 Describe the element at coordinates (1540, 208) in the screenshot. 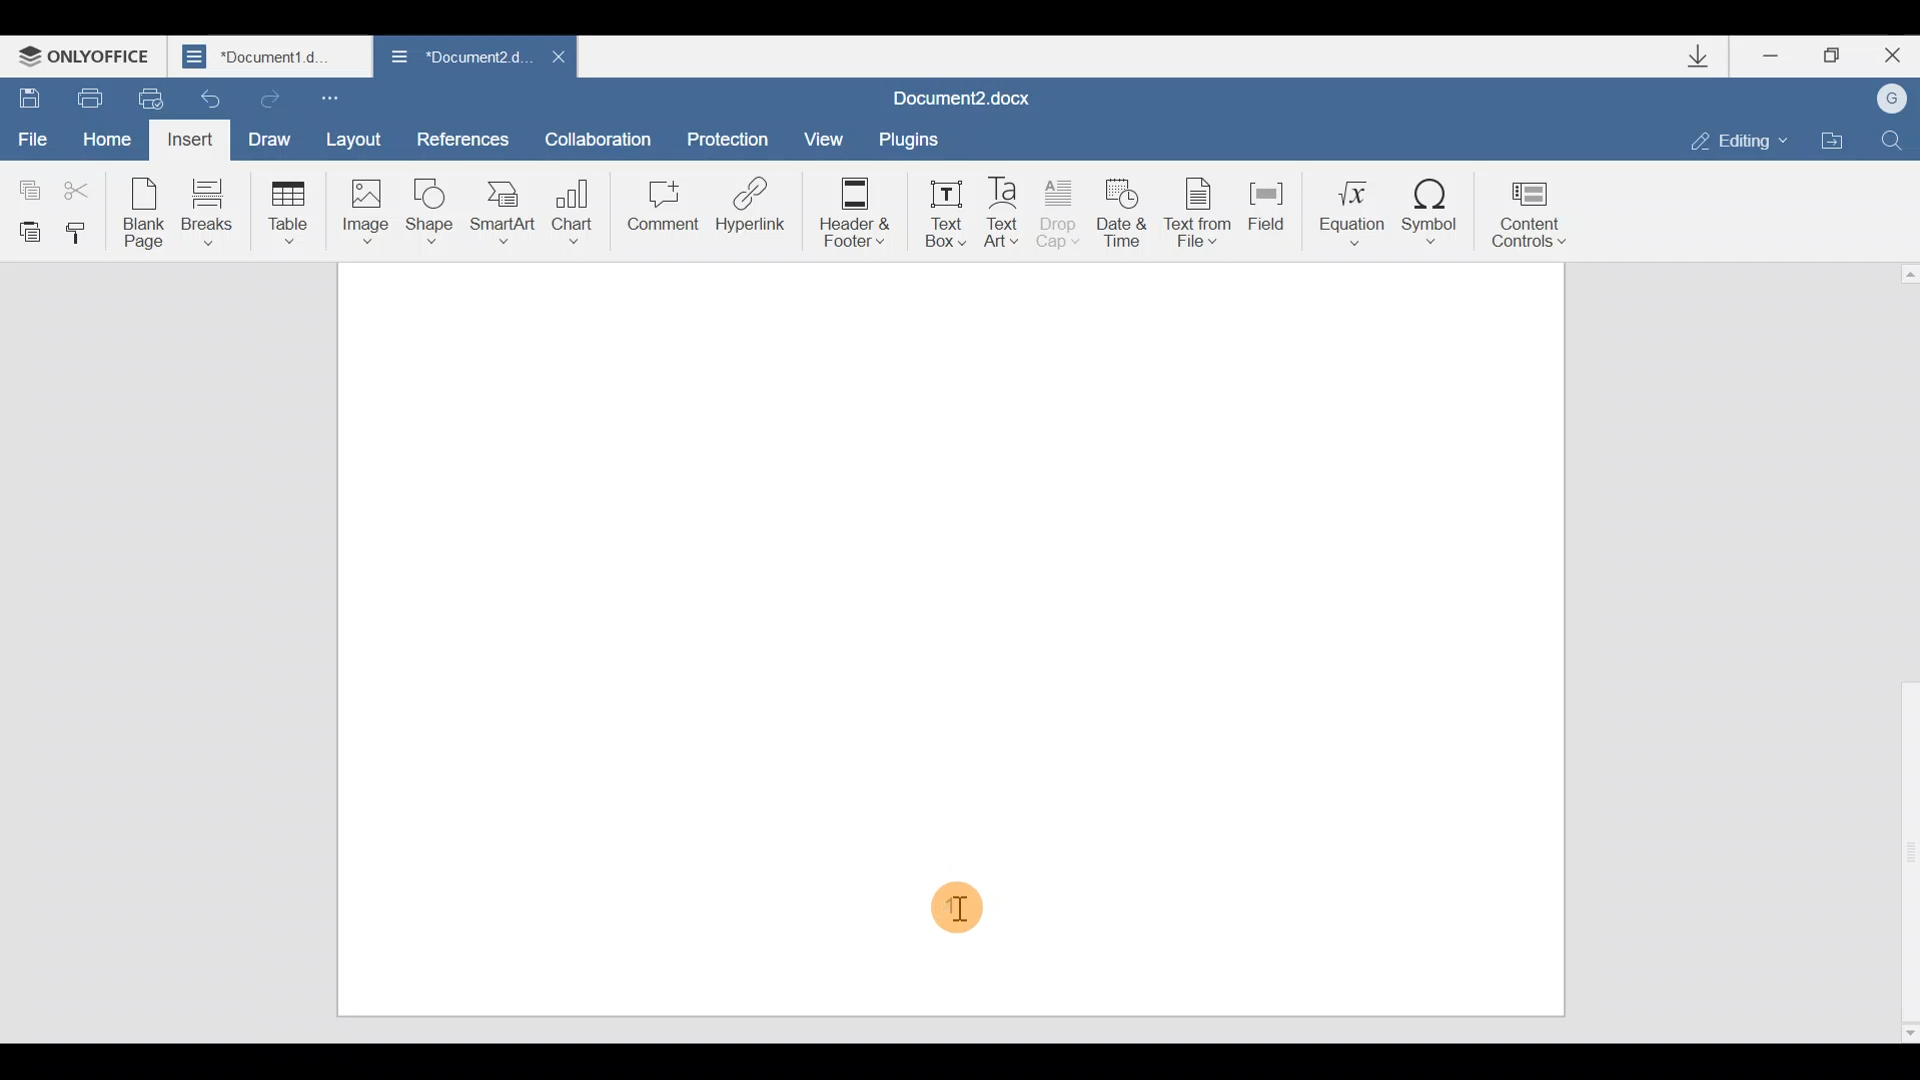

I see `Content controls` at that location.